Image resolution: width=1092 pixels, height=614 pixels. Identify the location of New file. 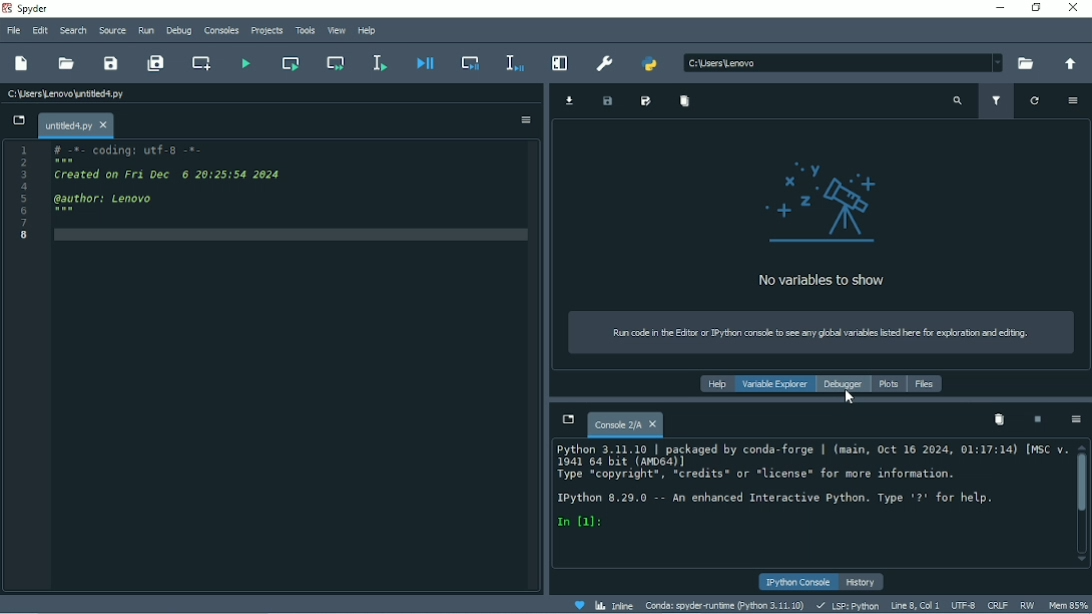
(21, 63).